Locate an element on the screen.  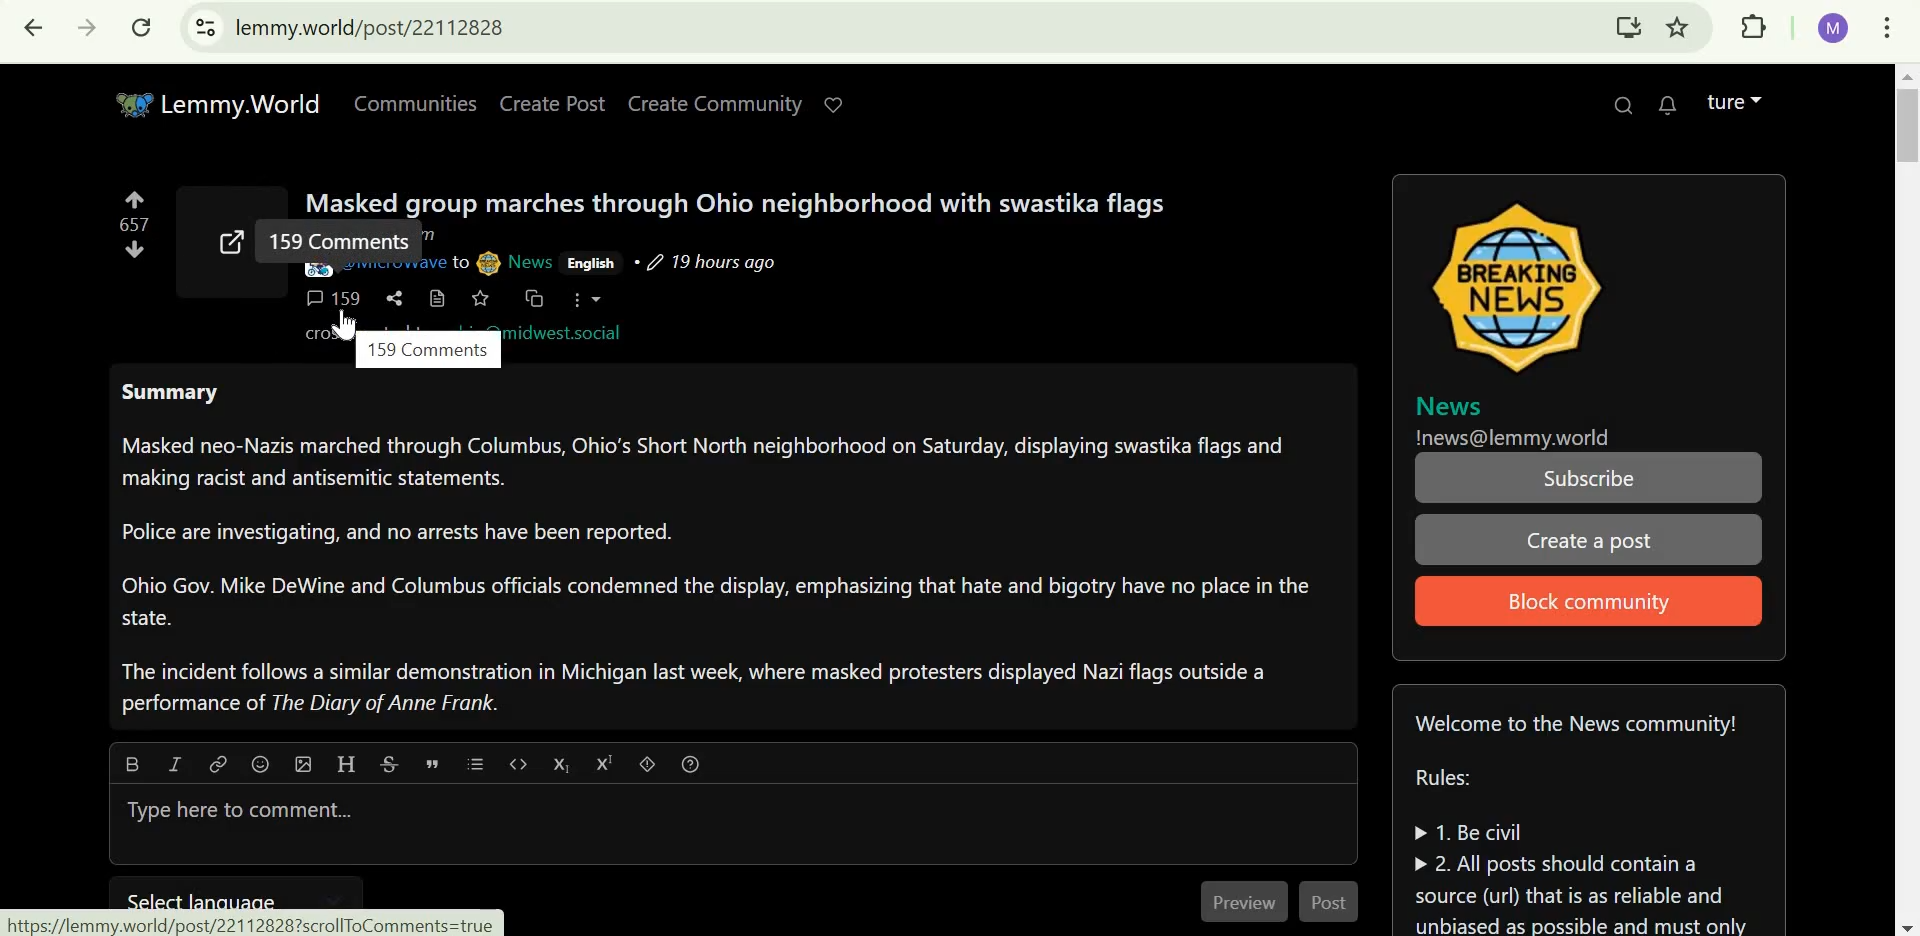
customize and control google chrome is located at coordinates (1895, 28).